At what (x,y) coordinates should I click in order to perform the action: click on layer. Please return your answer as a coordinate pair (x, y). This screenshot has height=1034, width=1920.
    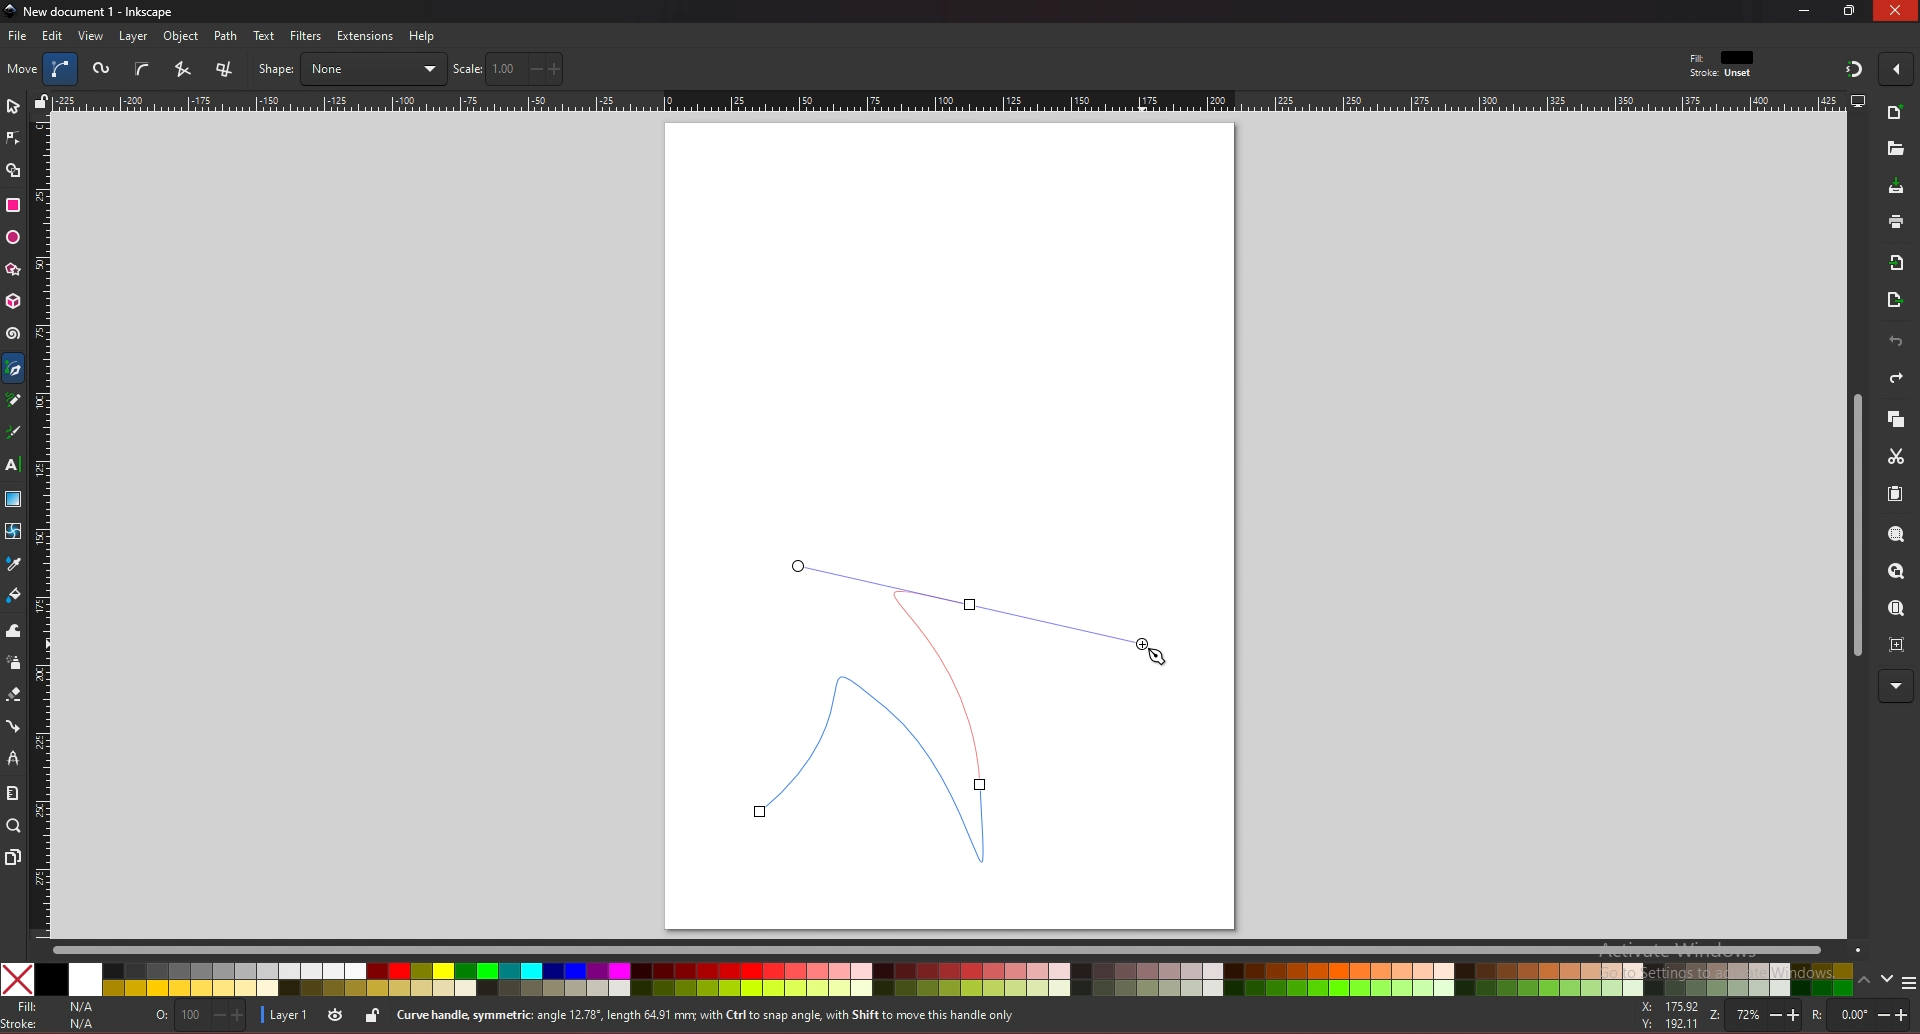
    Looking at the image, I should click on (133, 36).